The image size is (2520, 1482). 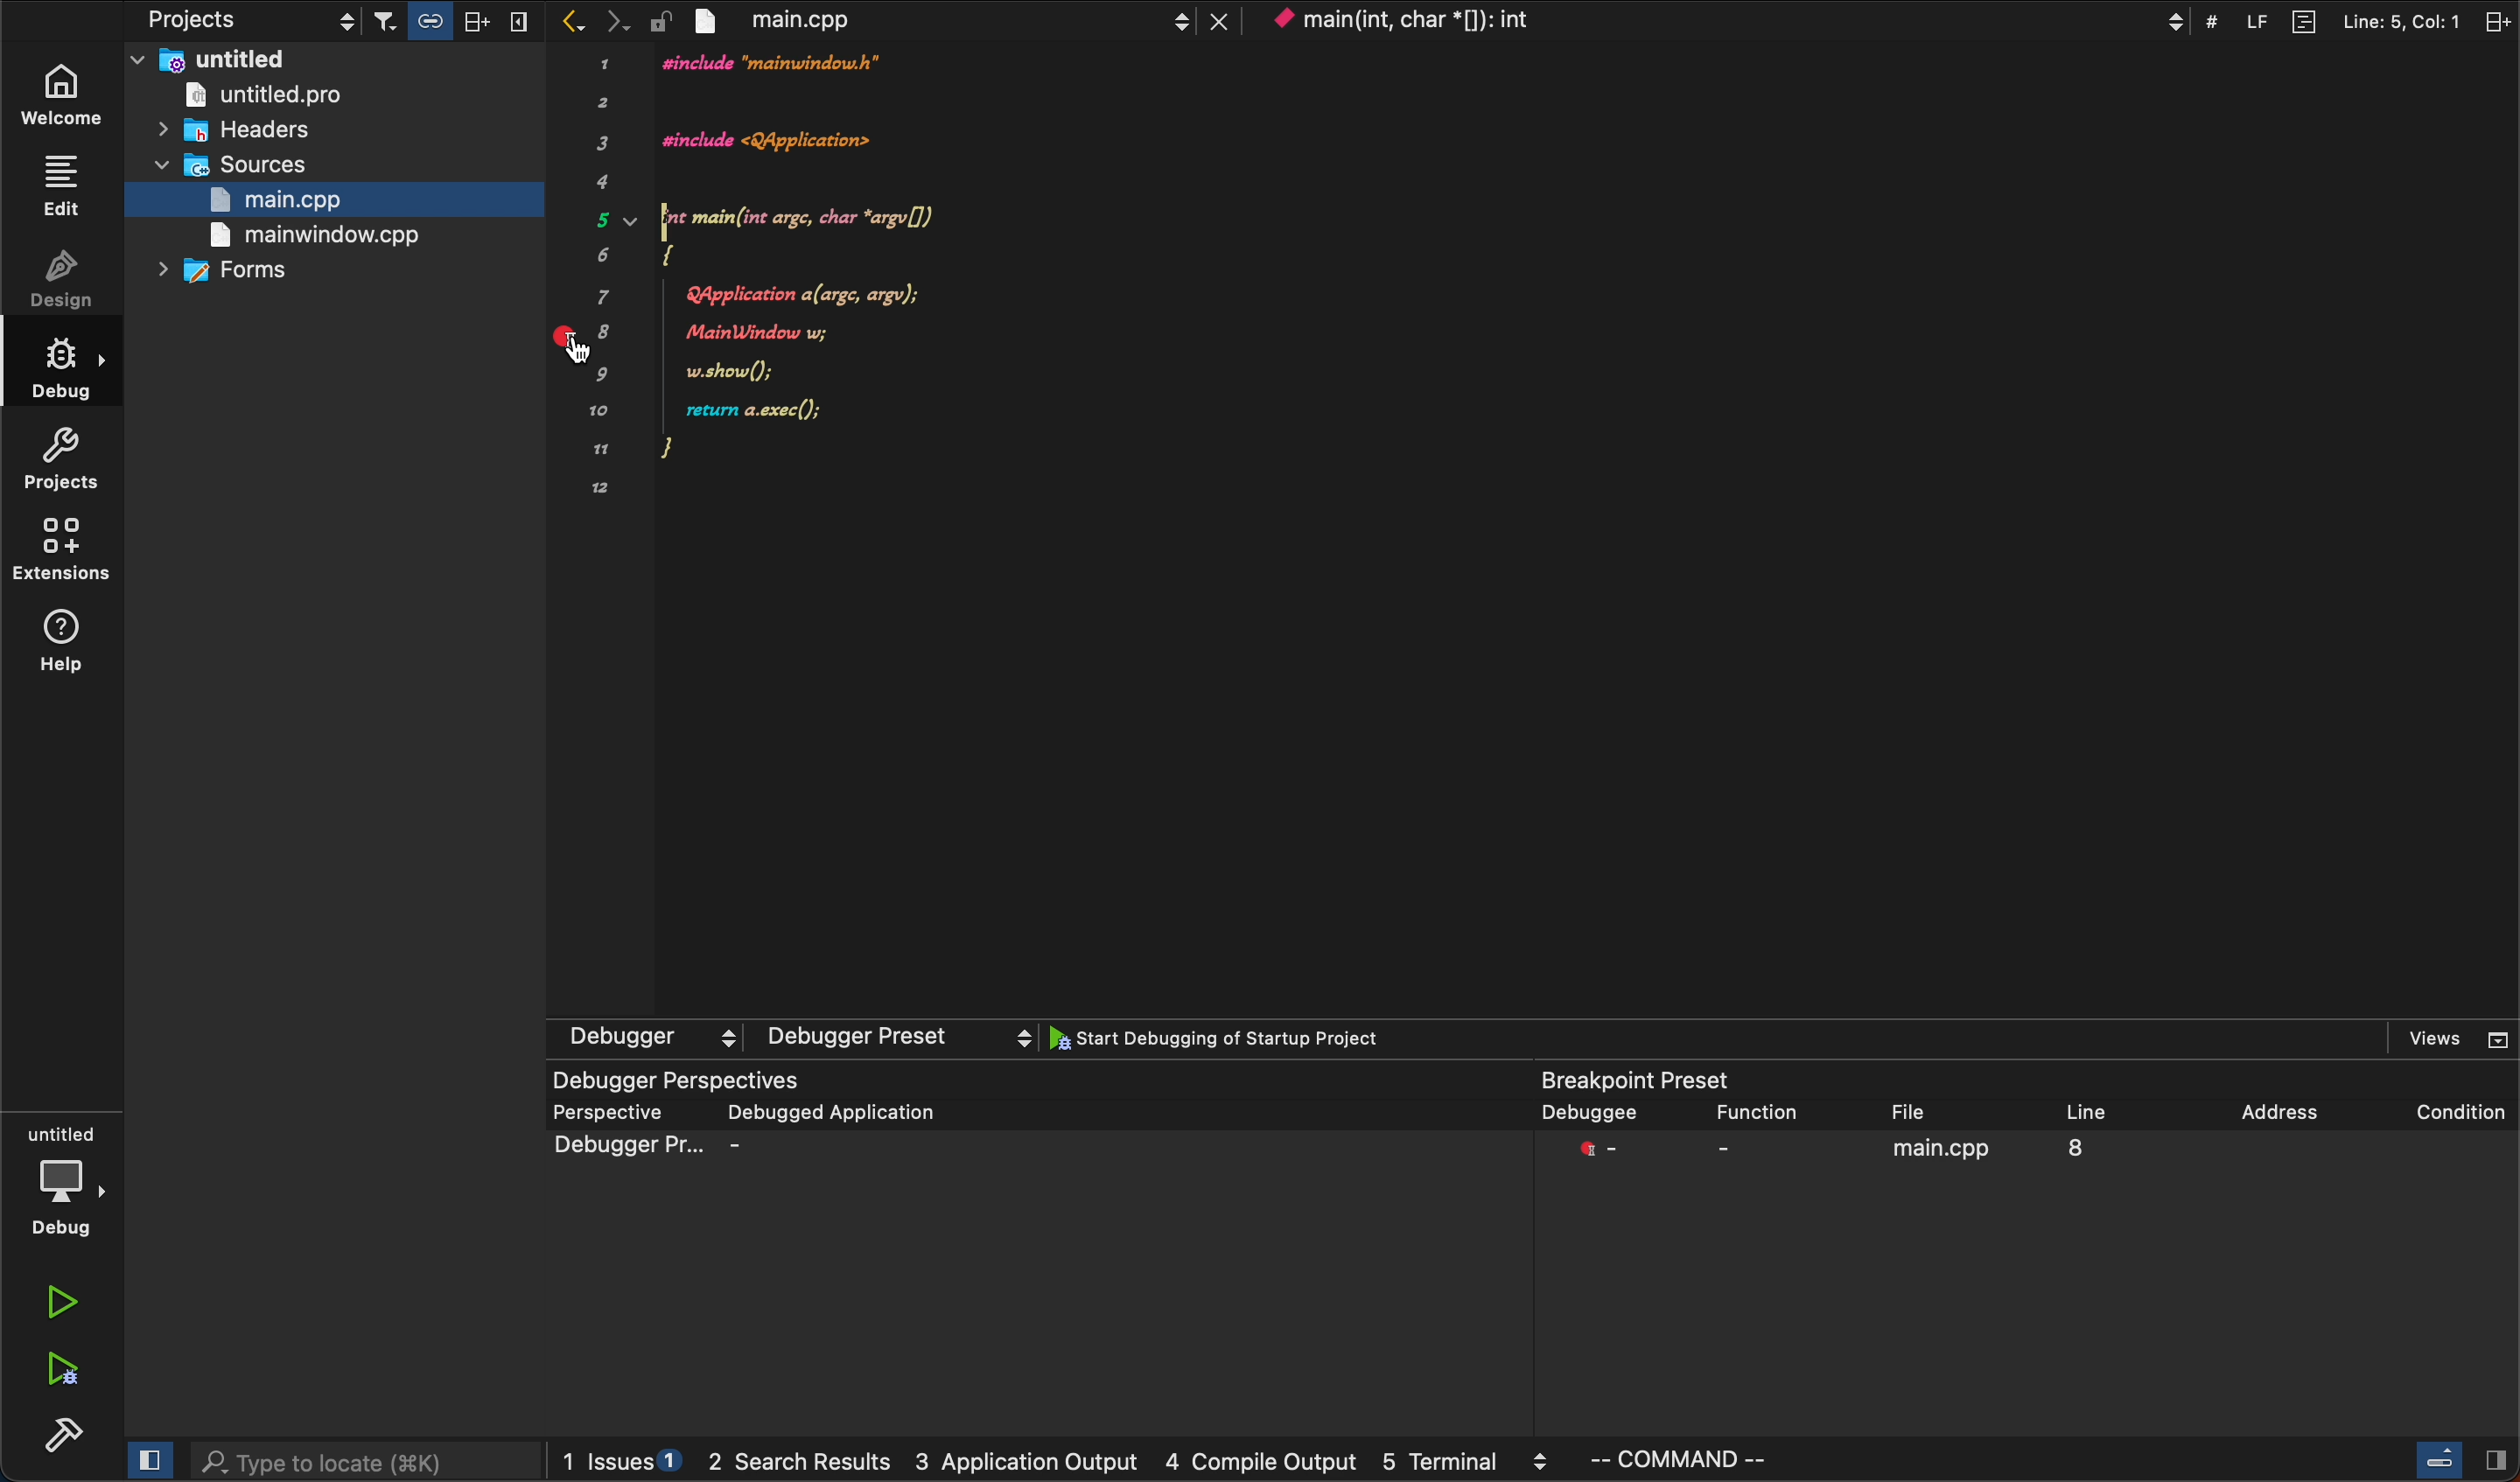 What do you see at coordinates (330, 59) in the screenshot?
I see `untitled` at bounding box center [330, 59].